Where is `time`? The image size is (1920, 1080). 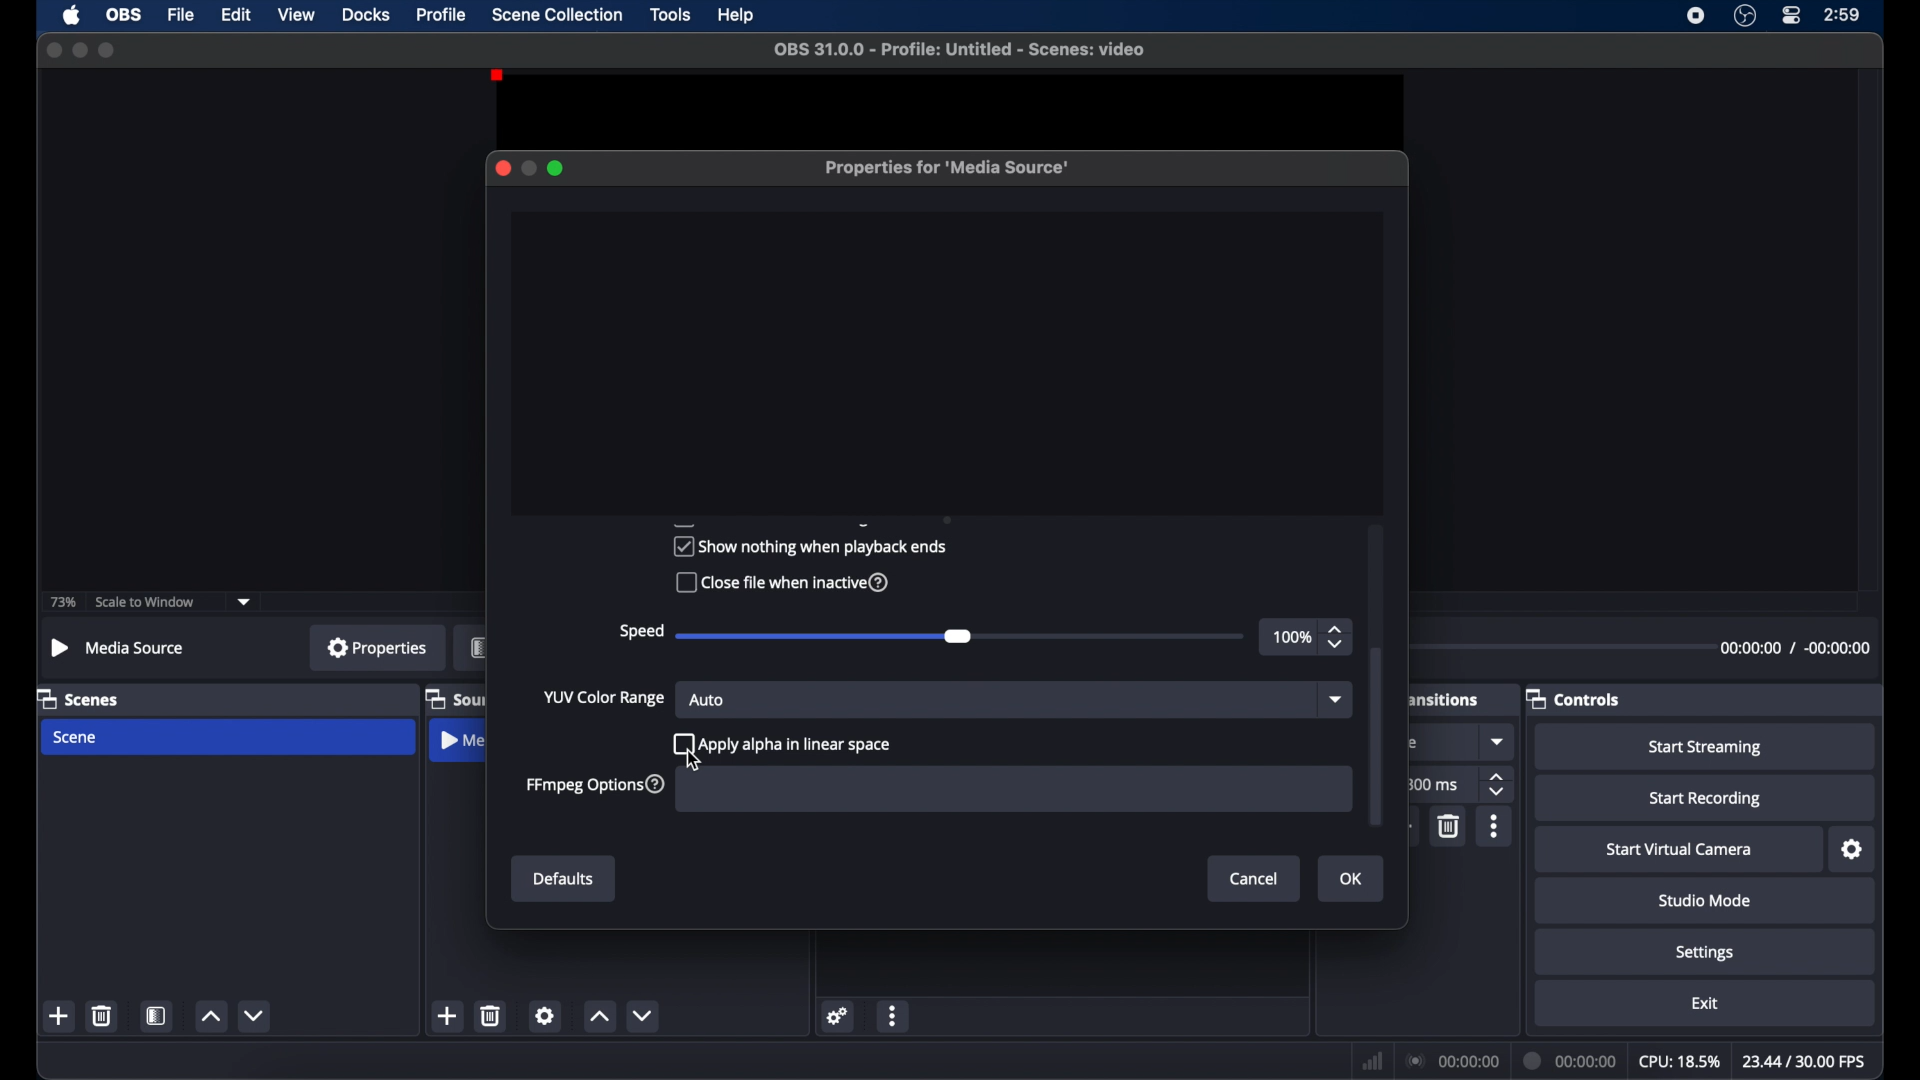 time is located at coordinates (1843, 15).